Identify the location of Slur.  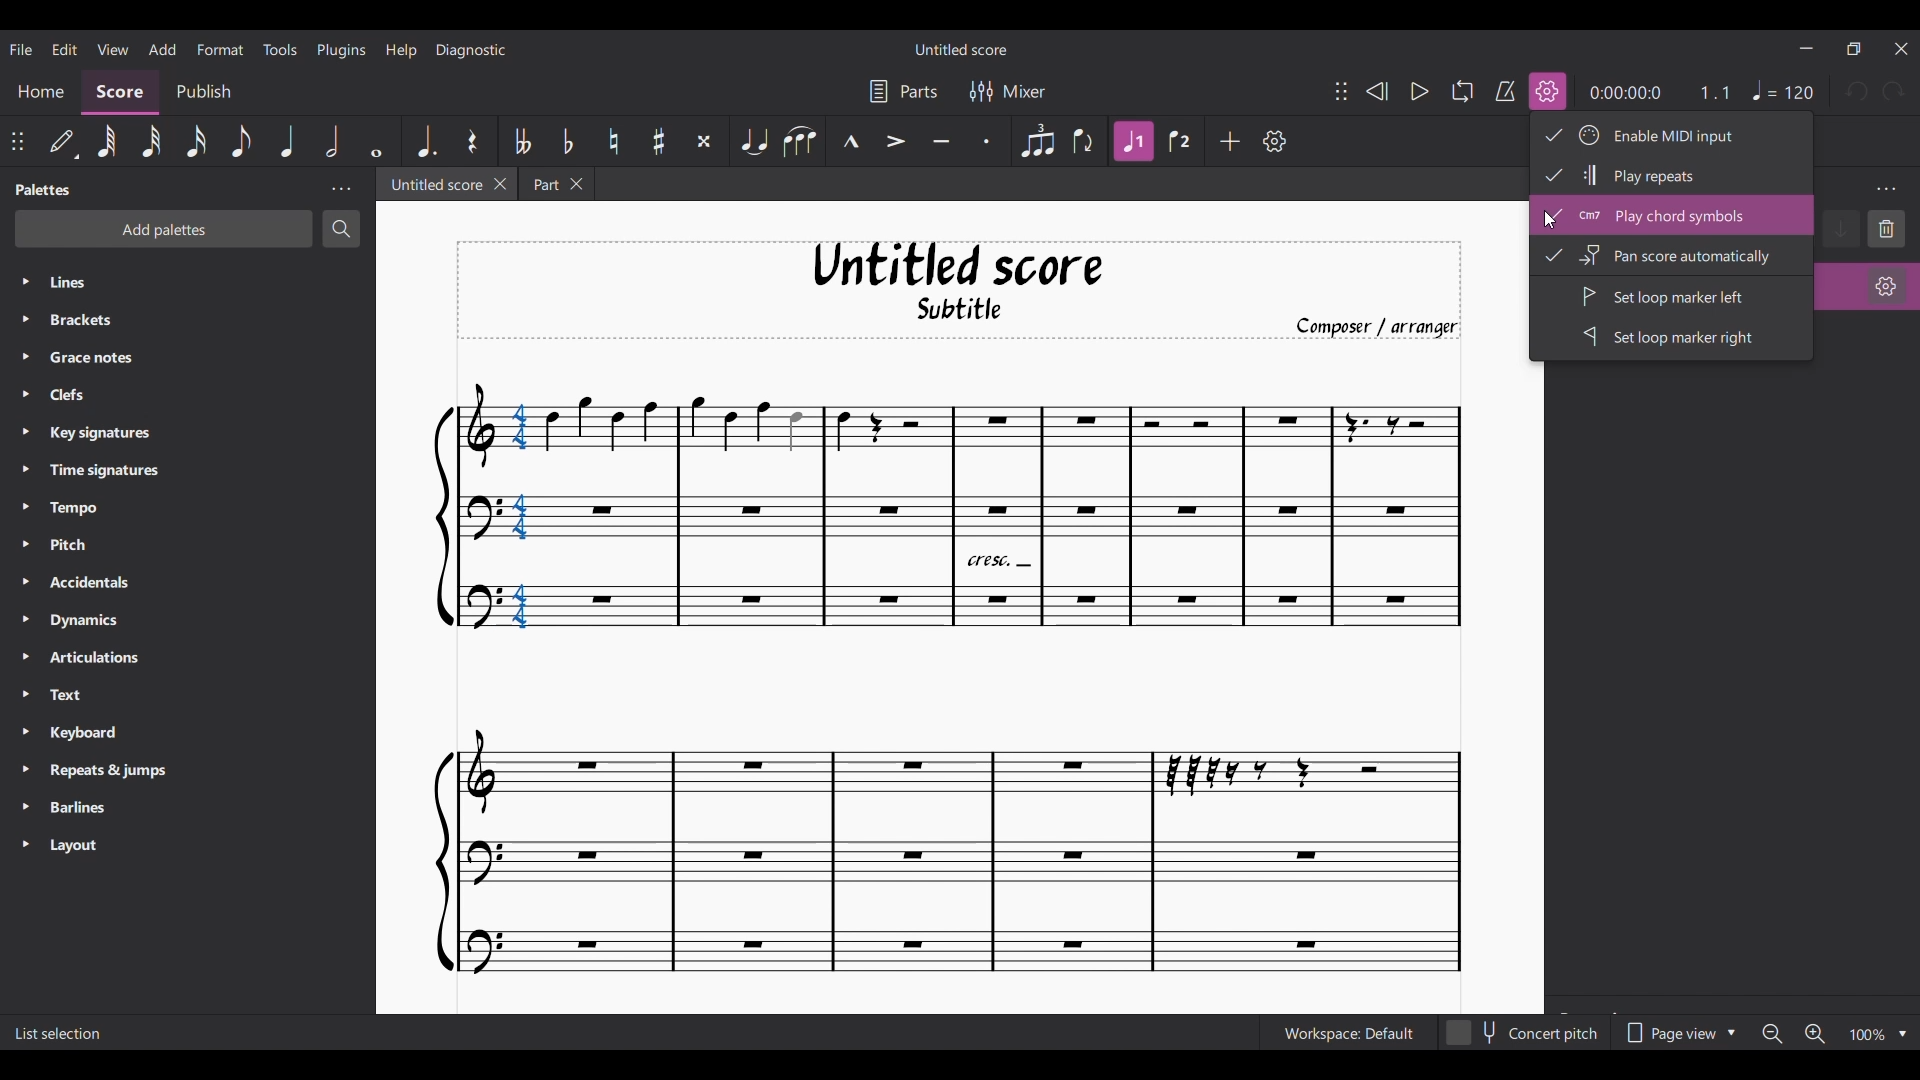
(800, 142).